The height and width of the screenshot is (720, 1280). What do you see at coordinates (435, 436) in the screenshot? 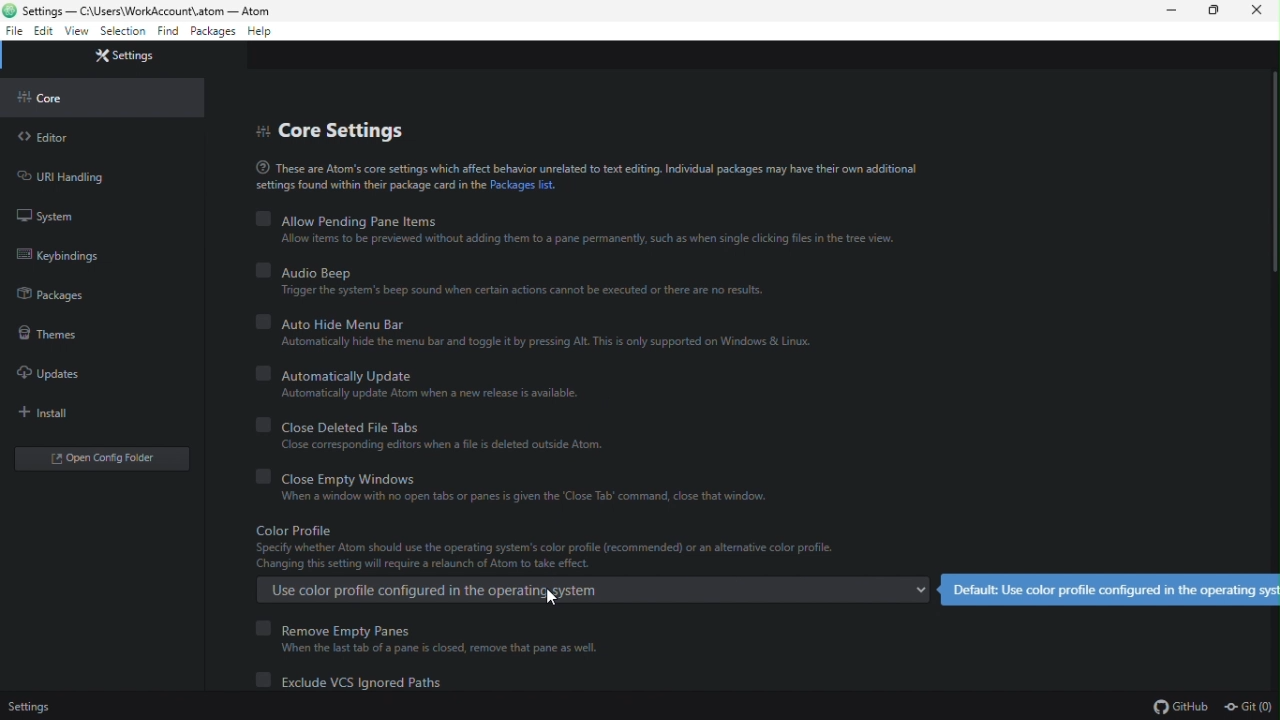
I see `close deleted file tabs` at bounding box center [435, 436].